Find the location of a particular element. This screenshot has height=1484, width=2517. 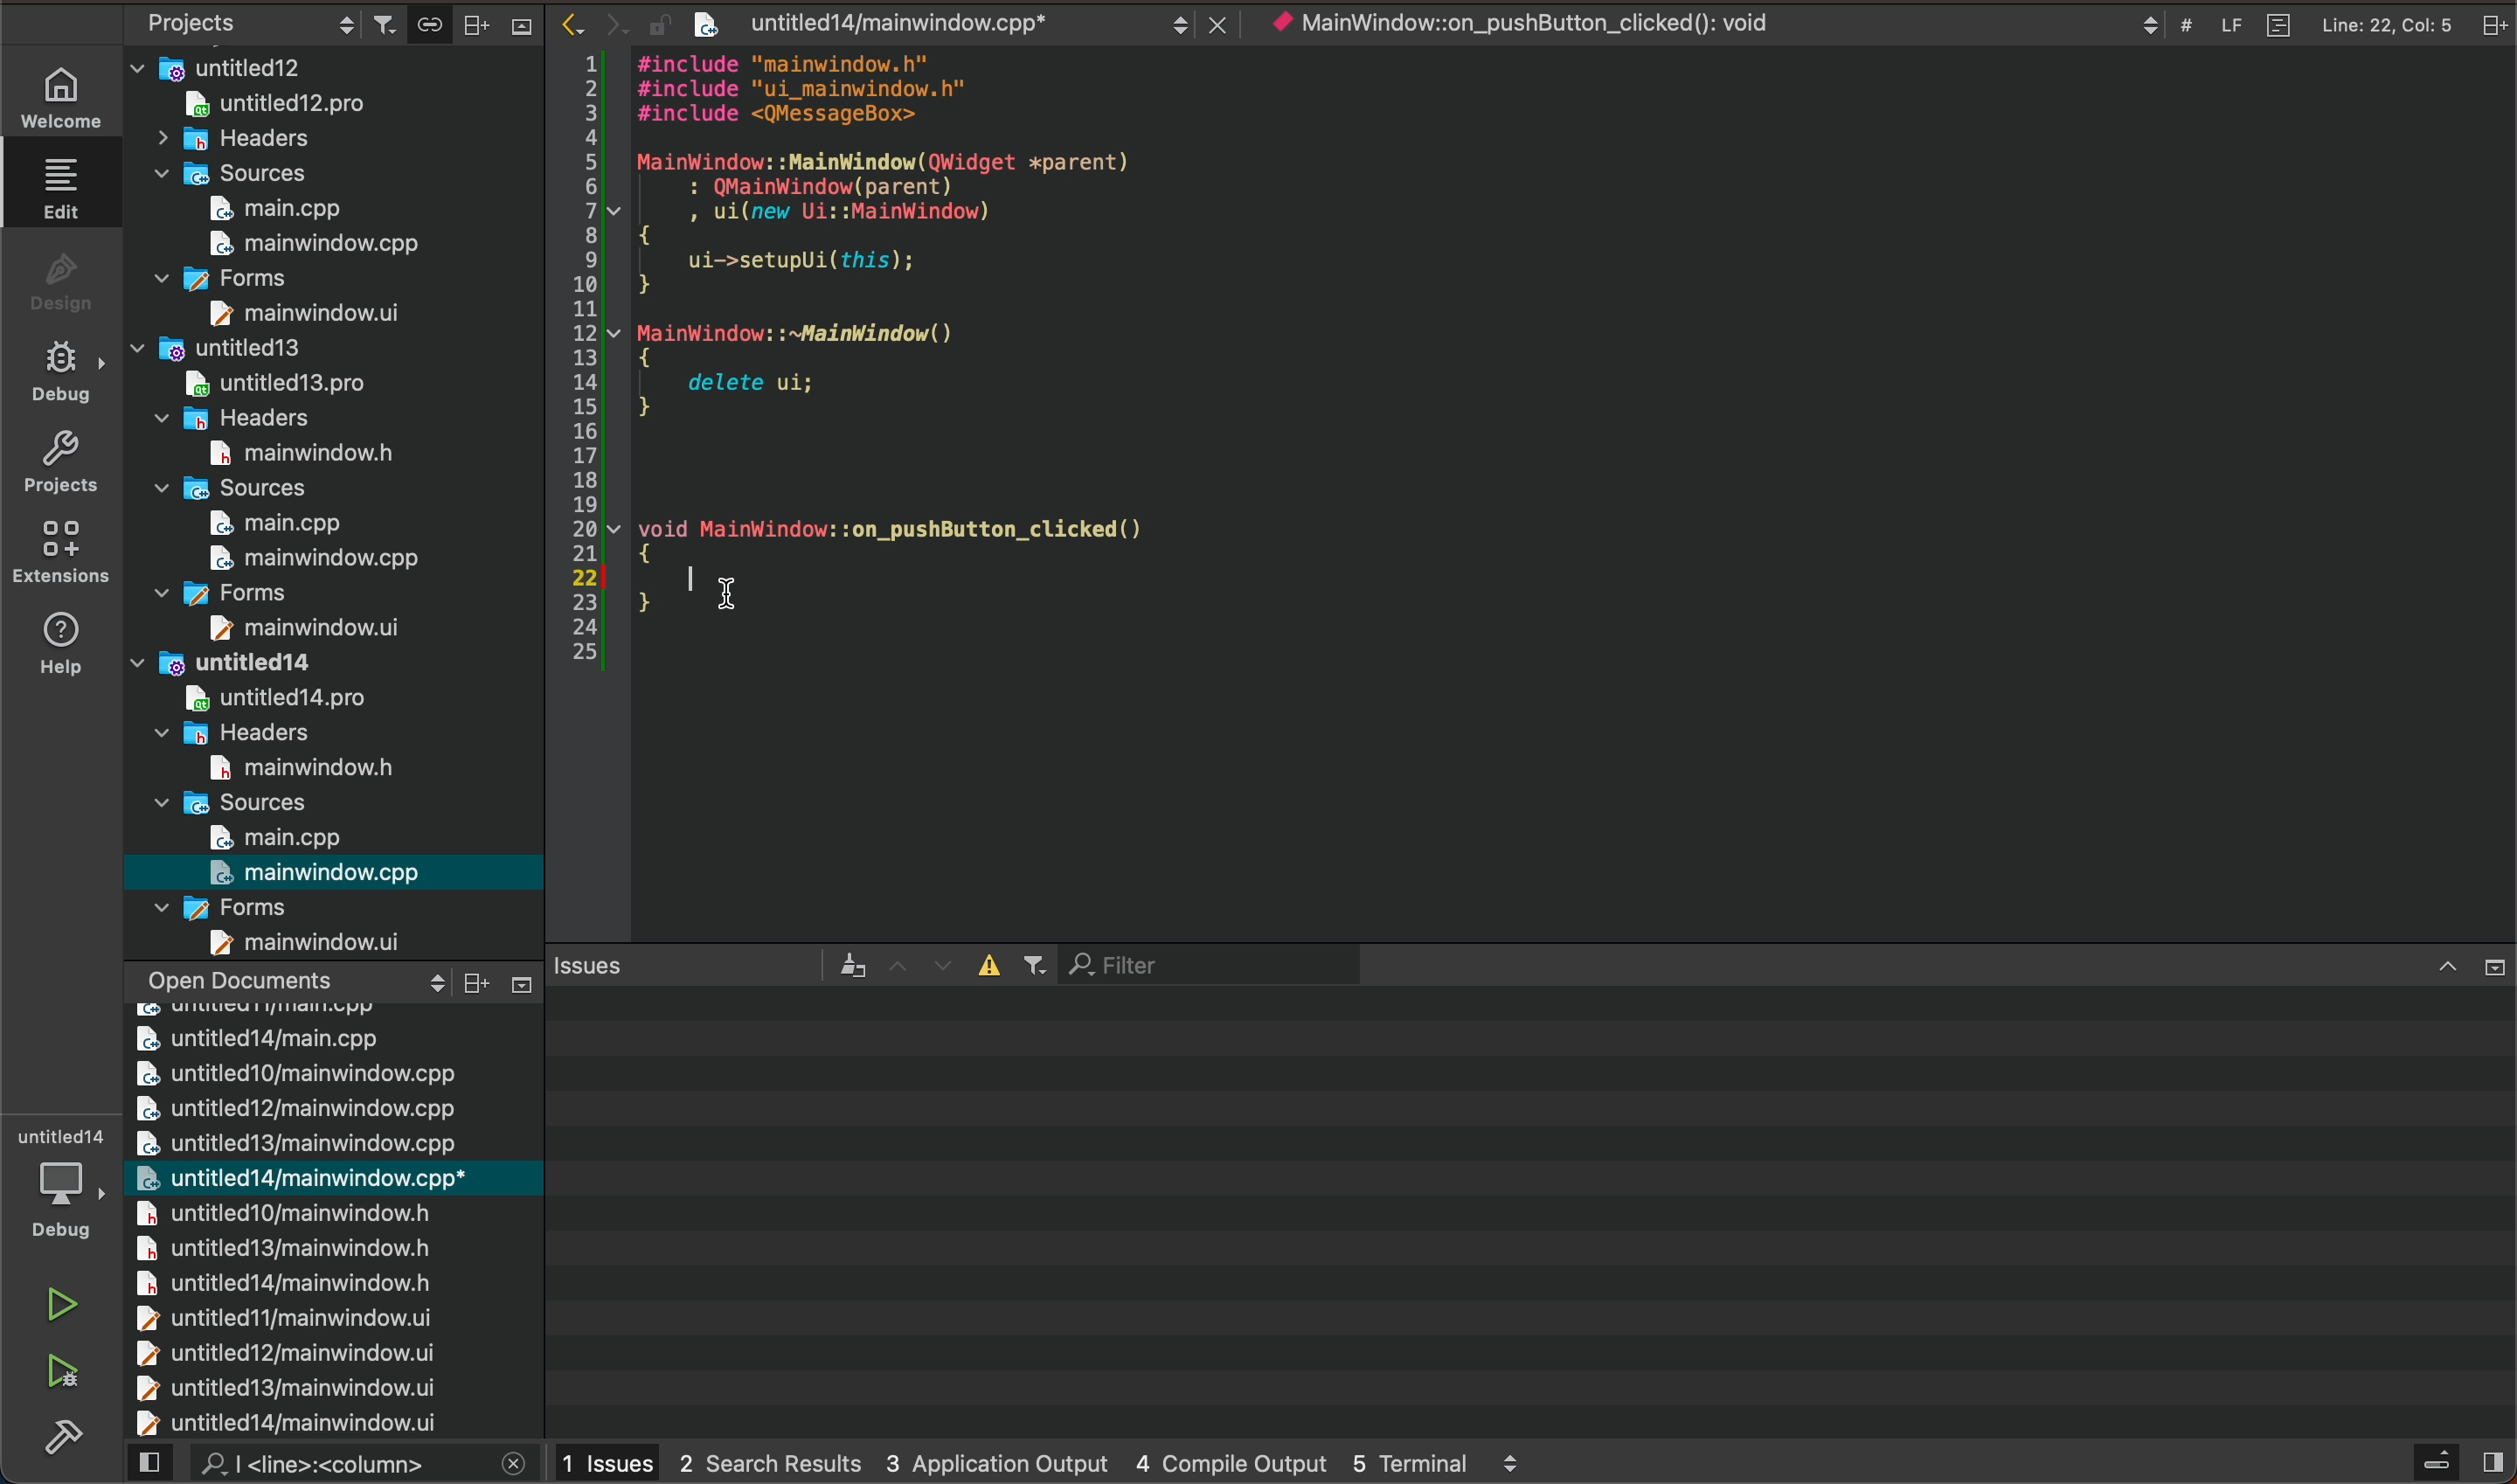

forms is located at coordinates (229, 281).